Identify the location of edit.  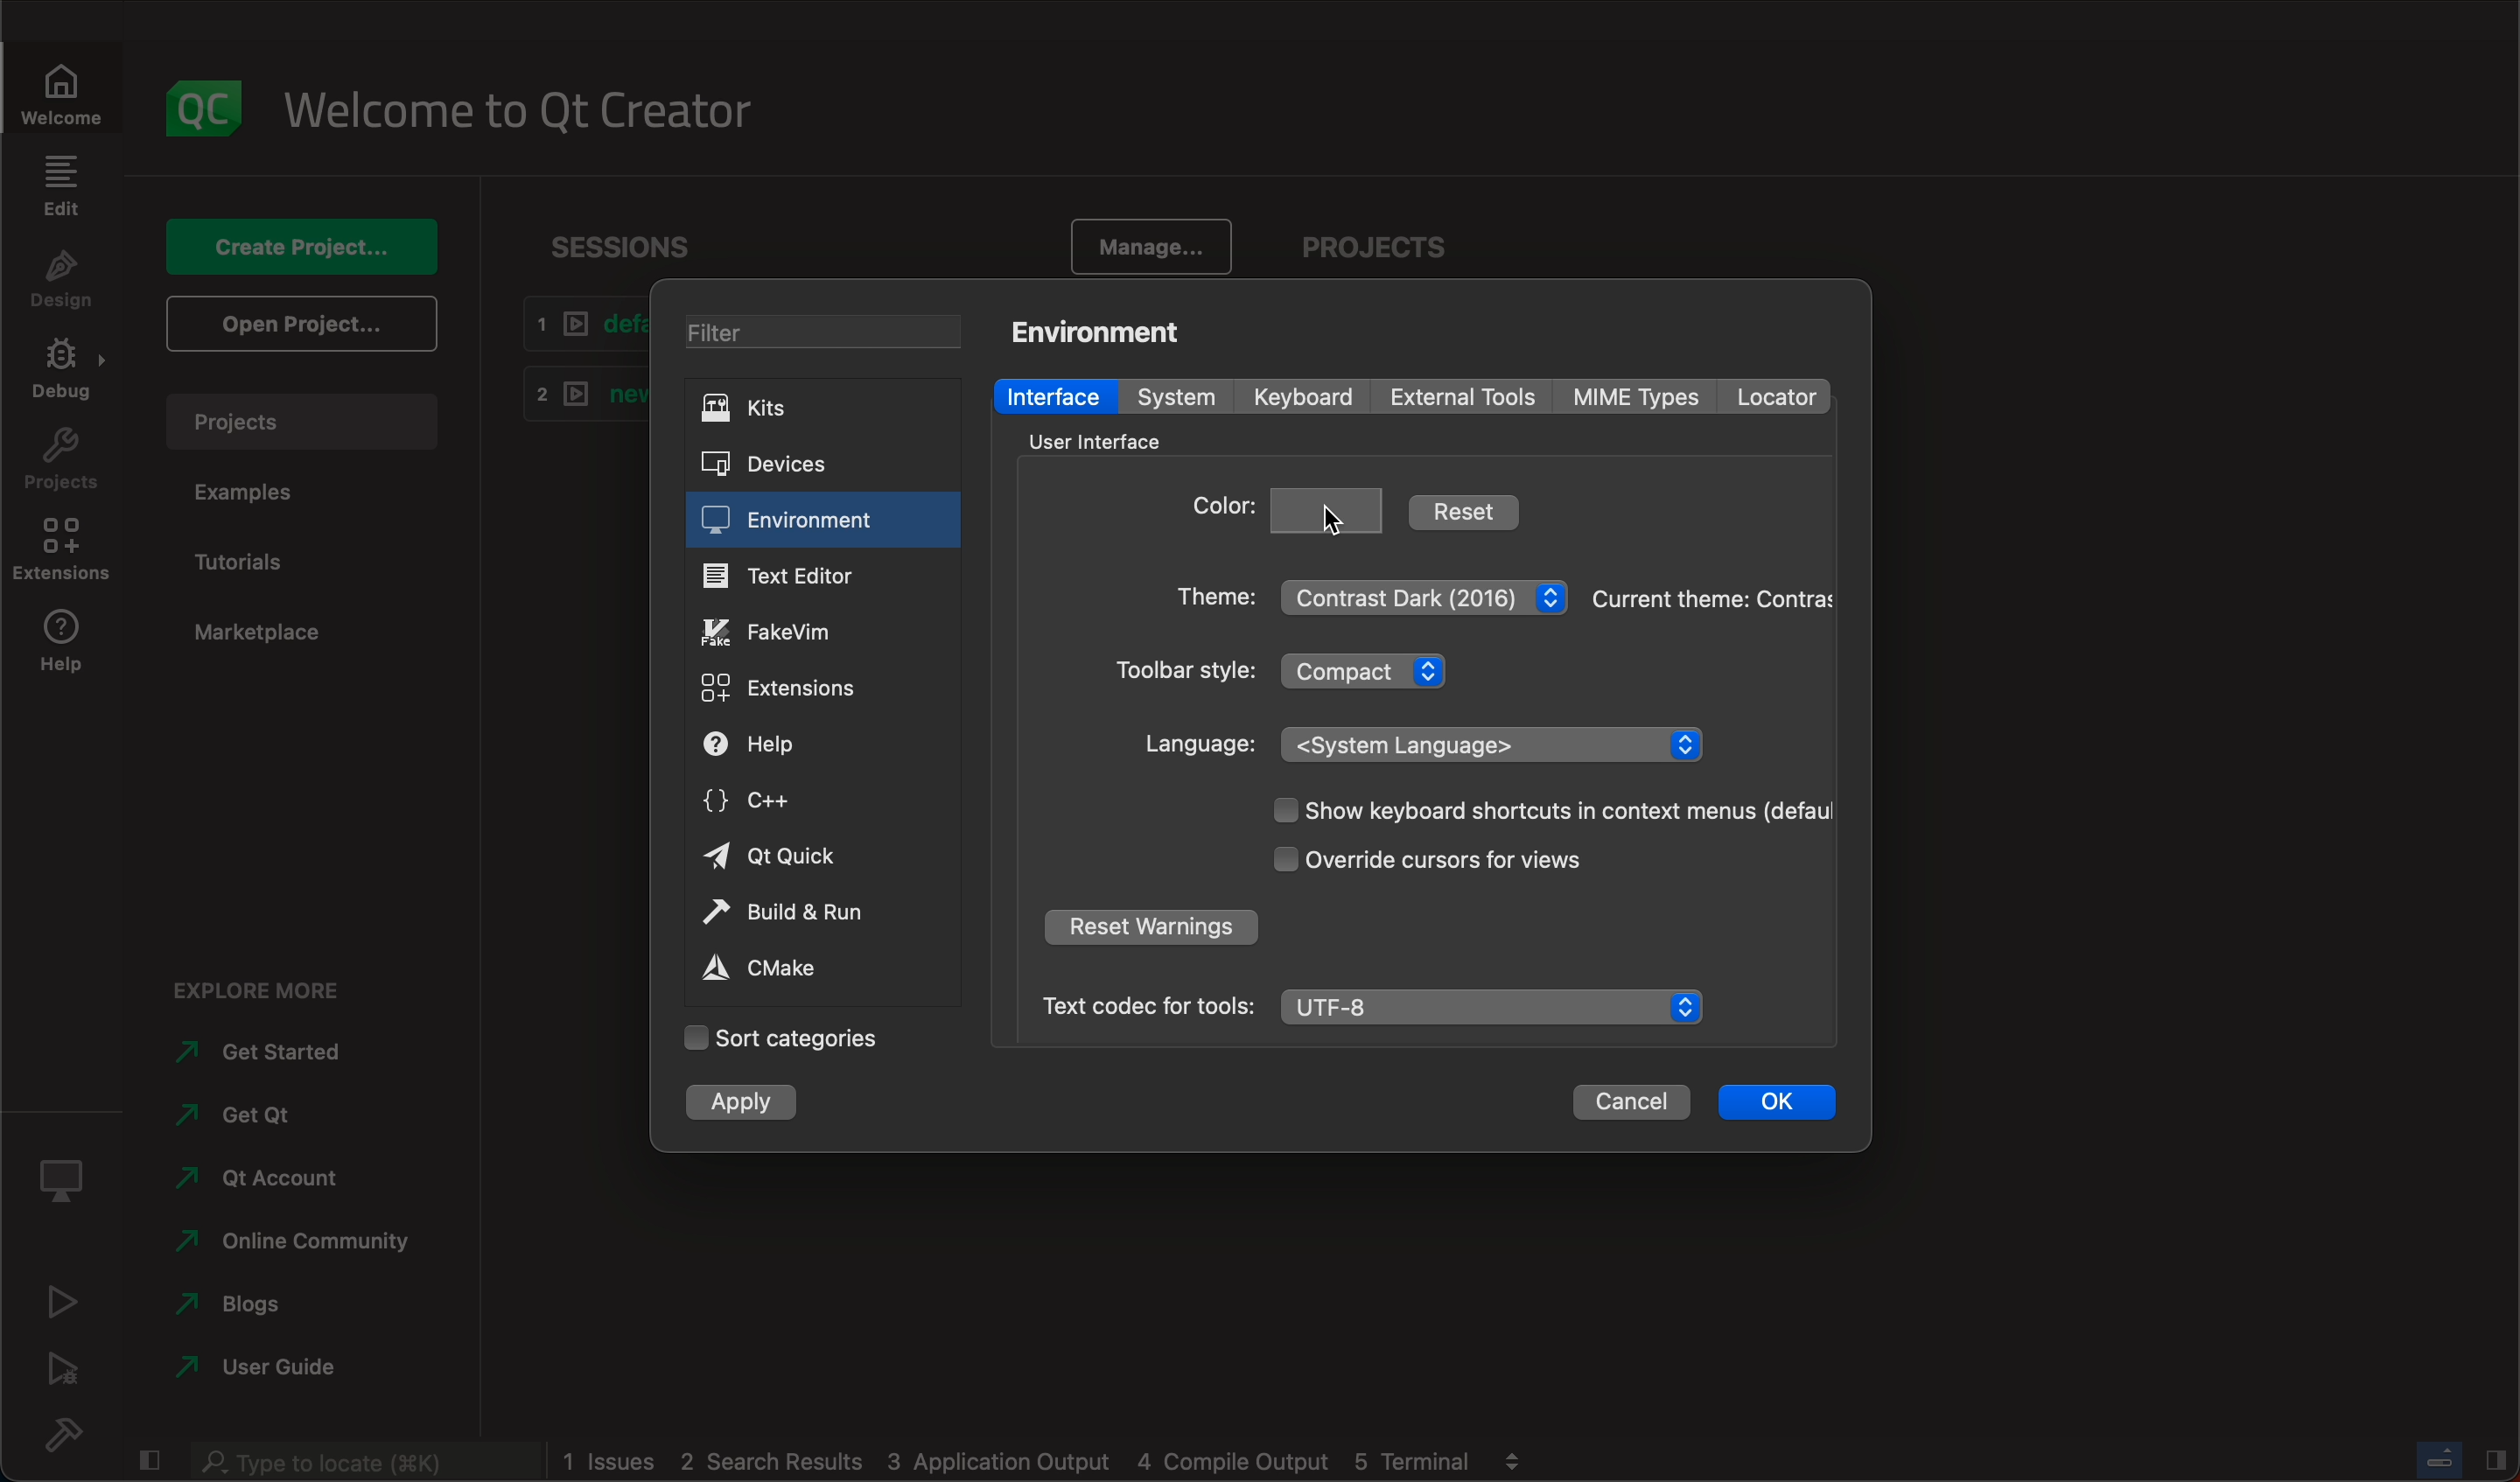
(60, 185).